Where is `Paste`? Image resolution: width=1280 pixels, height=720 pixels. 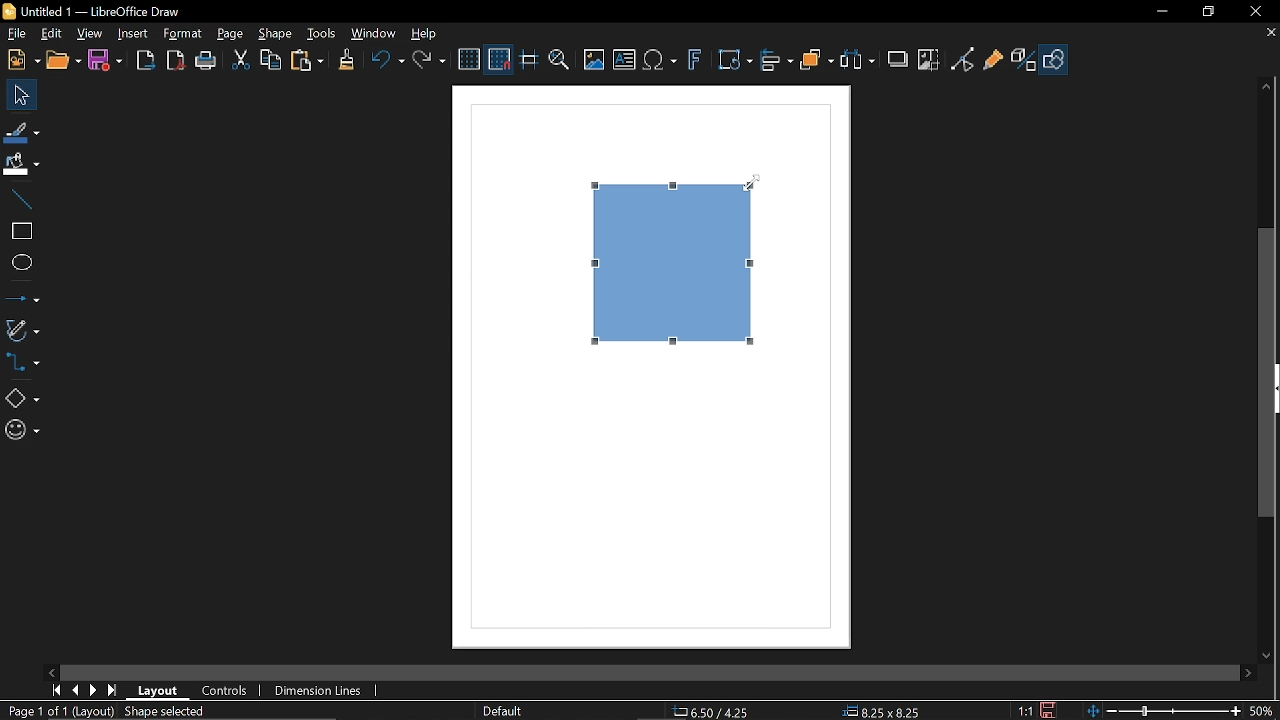
Paste is located at coordinates (307, 62).